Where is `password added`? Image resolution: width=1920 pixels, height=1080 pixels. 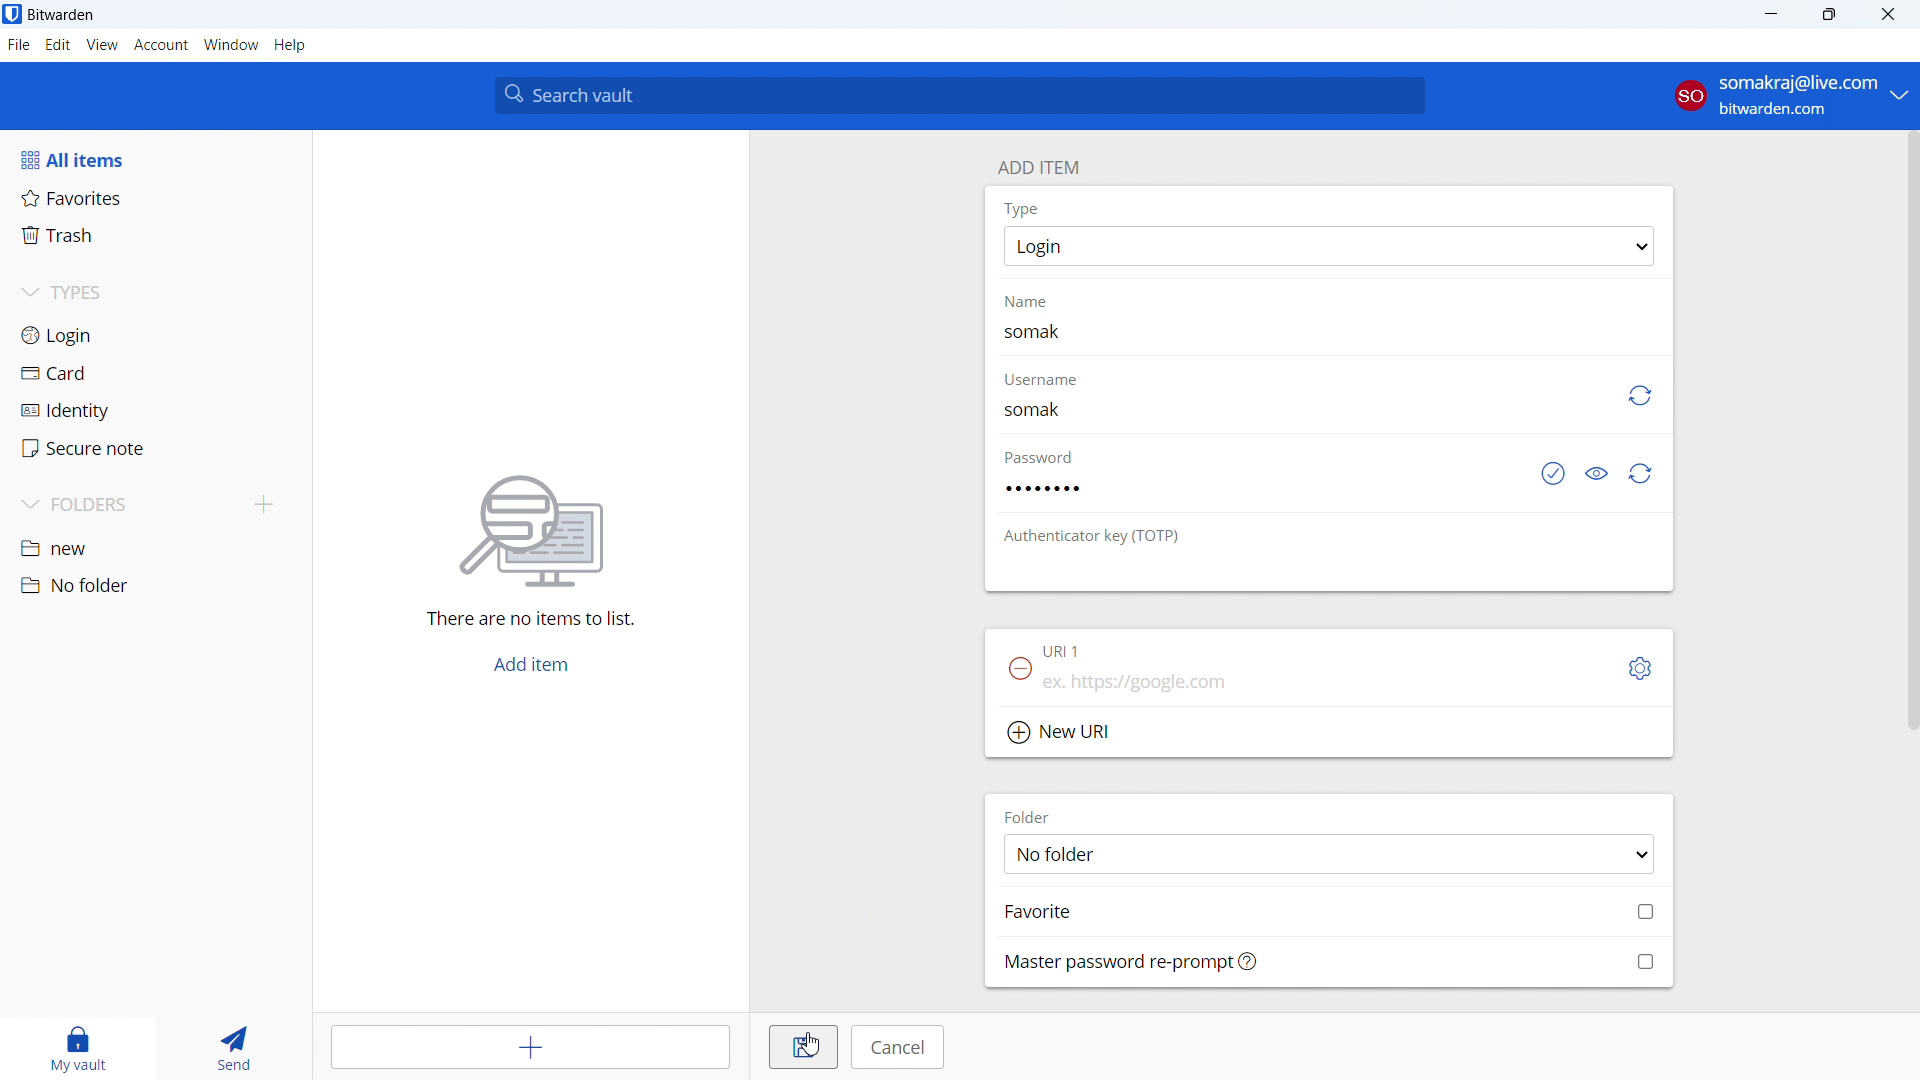
password added is located at coordinates (1043, 488).